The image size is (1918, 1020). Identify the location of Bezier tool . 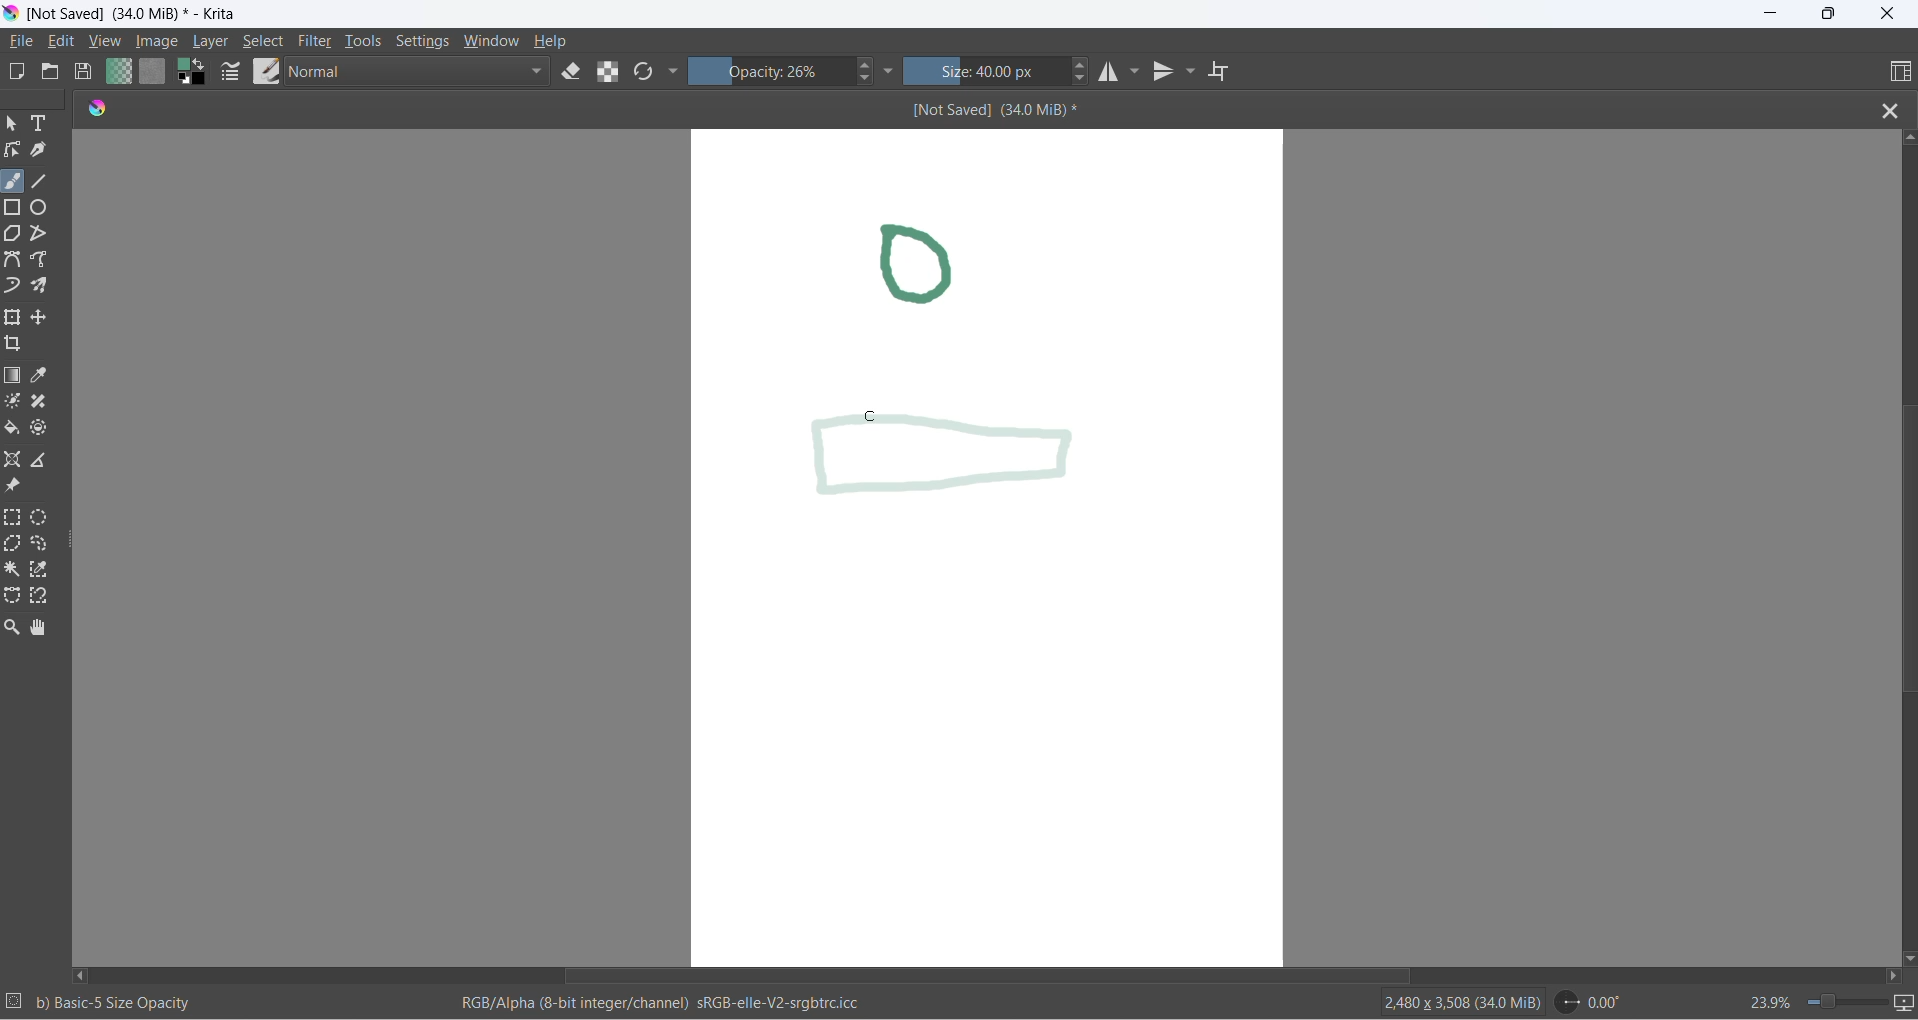
(13, 261).